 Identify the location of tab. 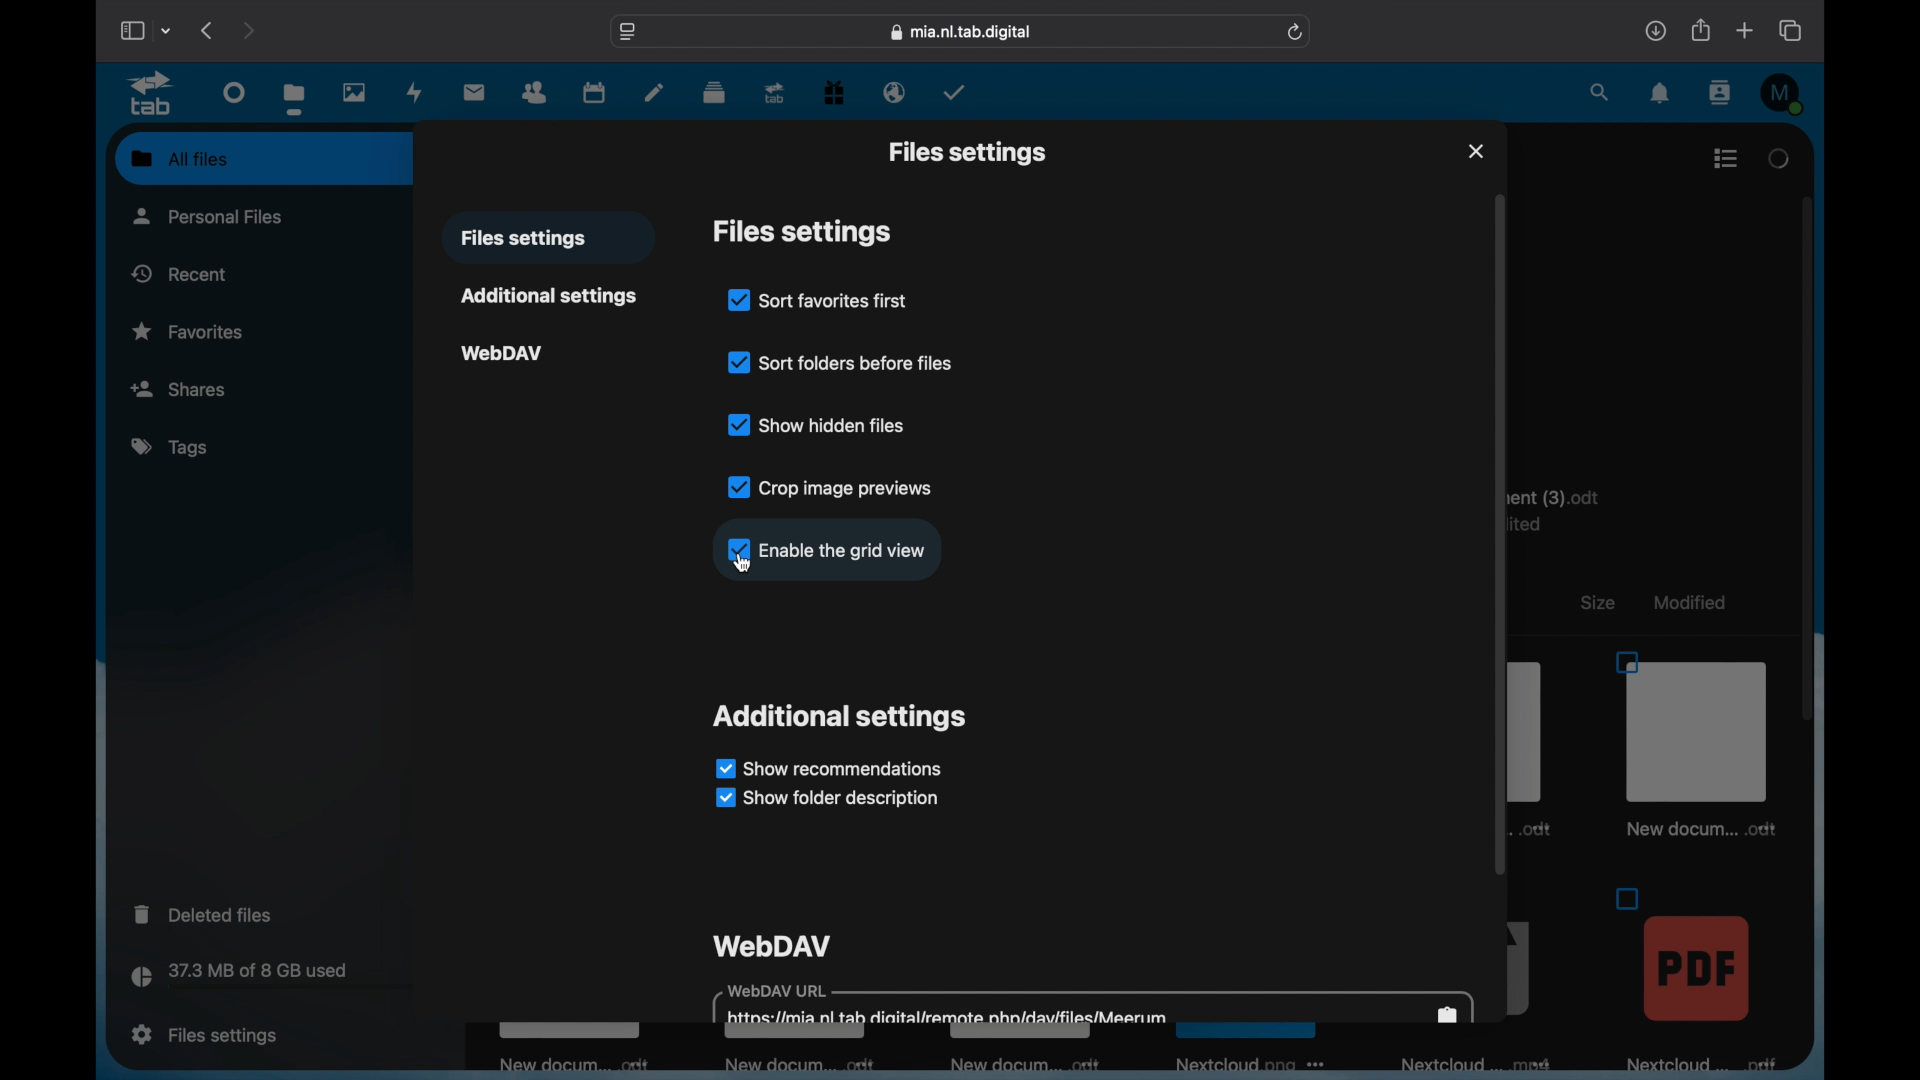
(776, 92).